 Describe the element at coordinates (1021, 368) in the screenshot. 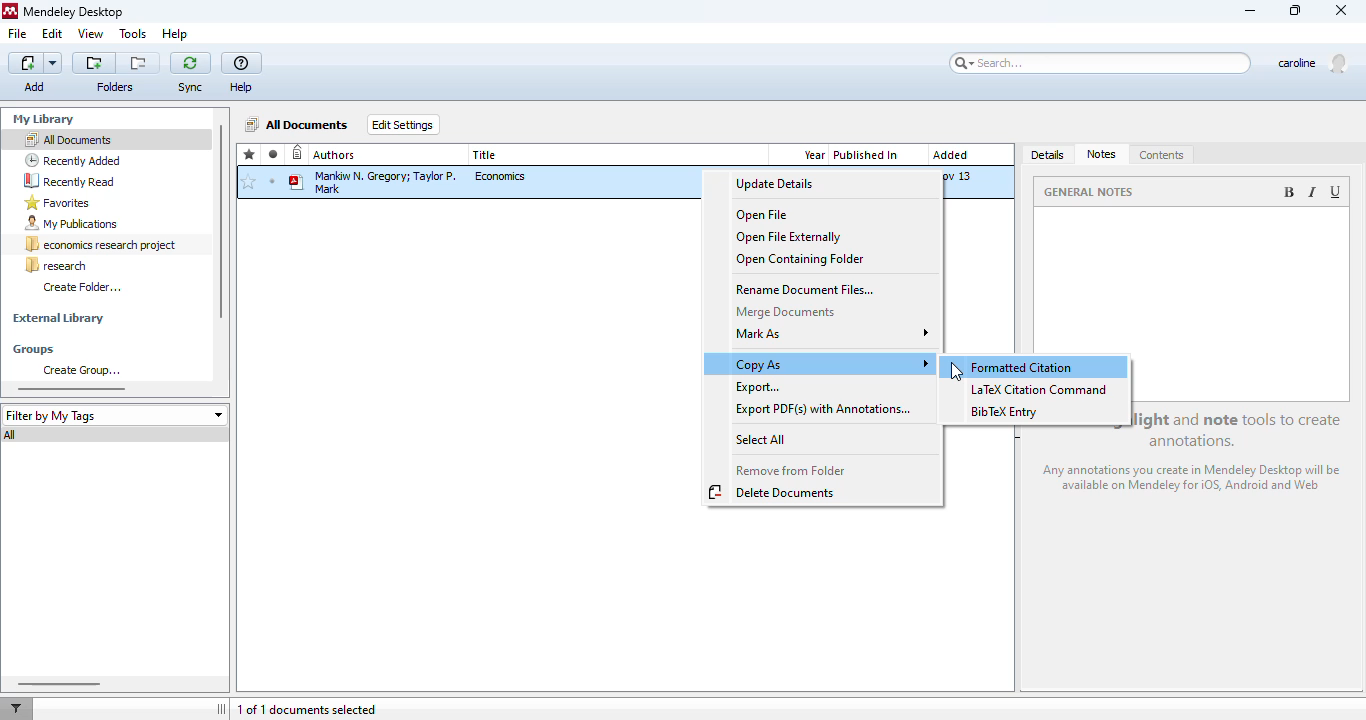

I see `formatted citation` at that location.